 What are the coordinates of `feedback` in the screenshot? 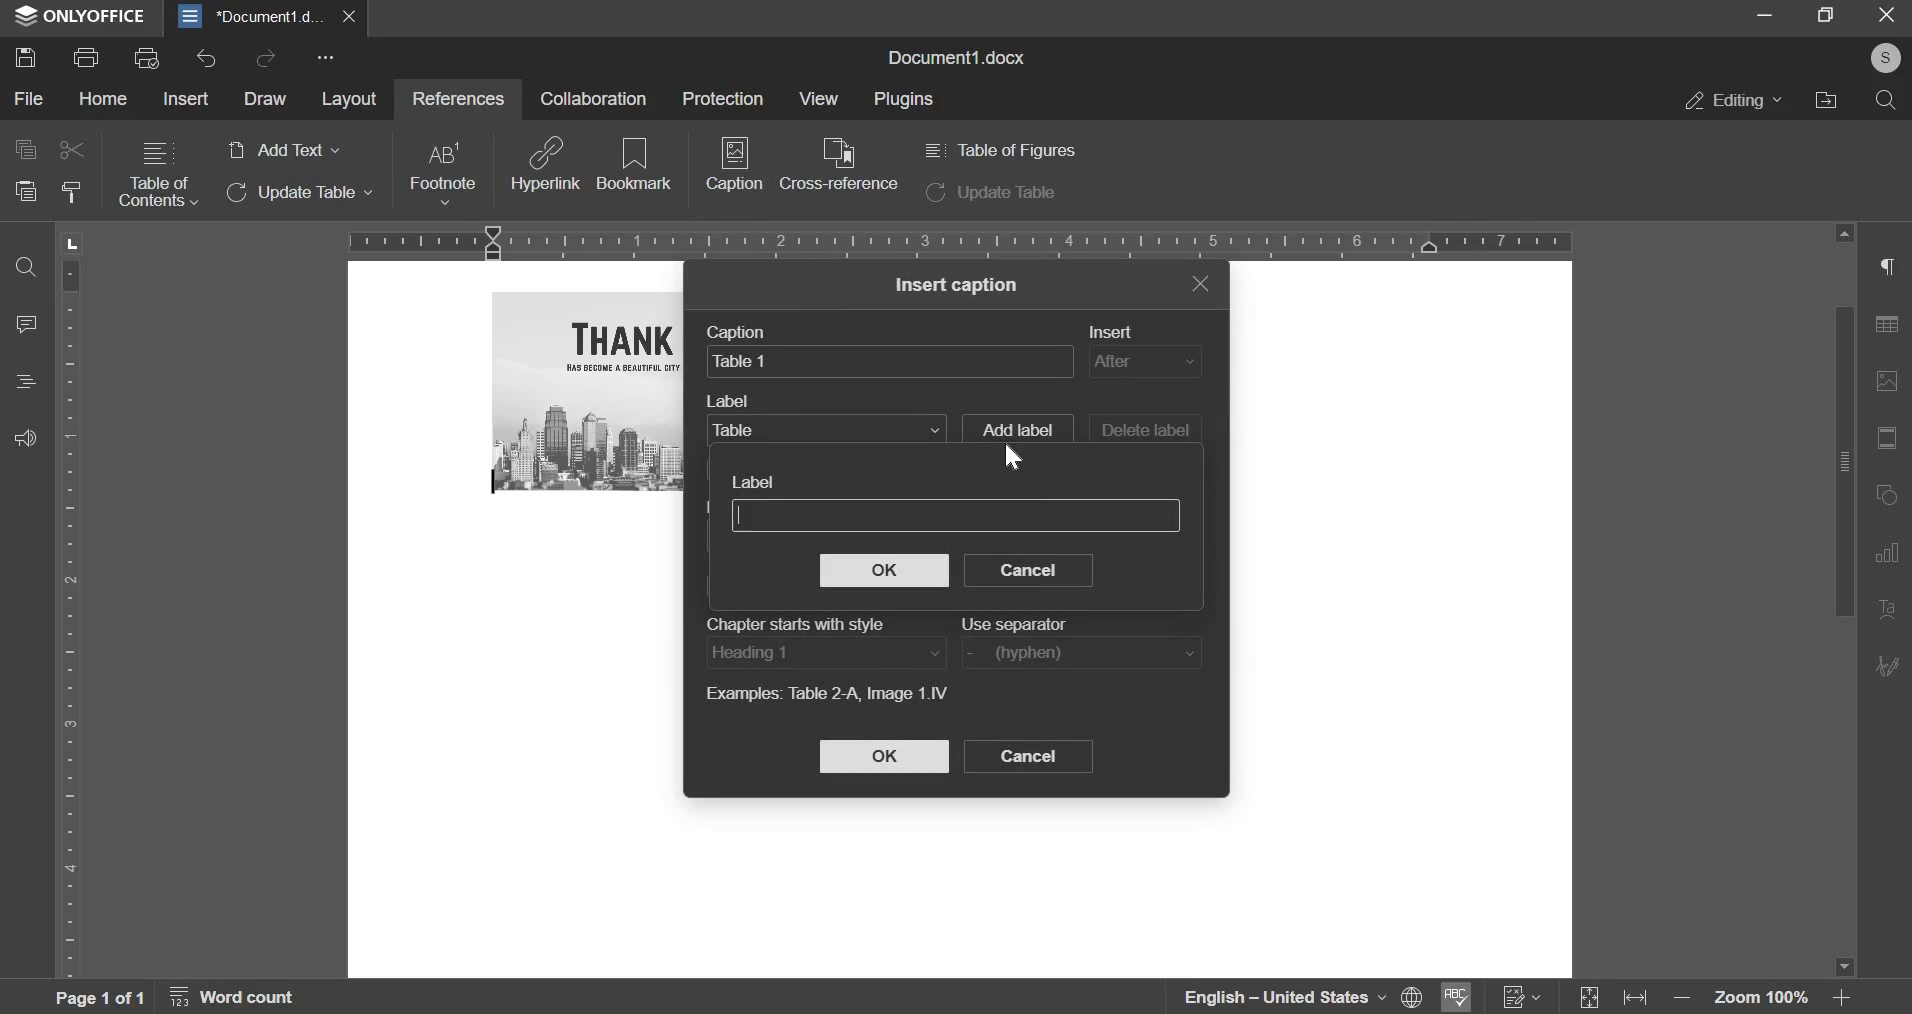 It's located at (25, 437).